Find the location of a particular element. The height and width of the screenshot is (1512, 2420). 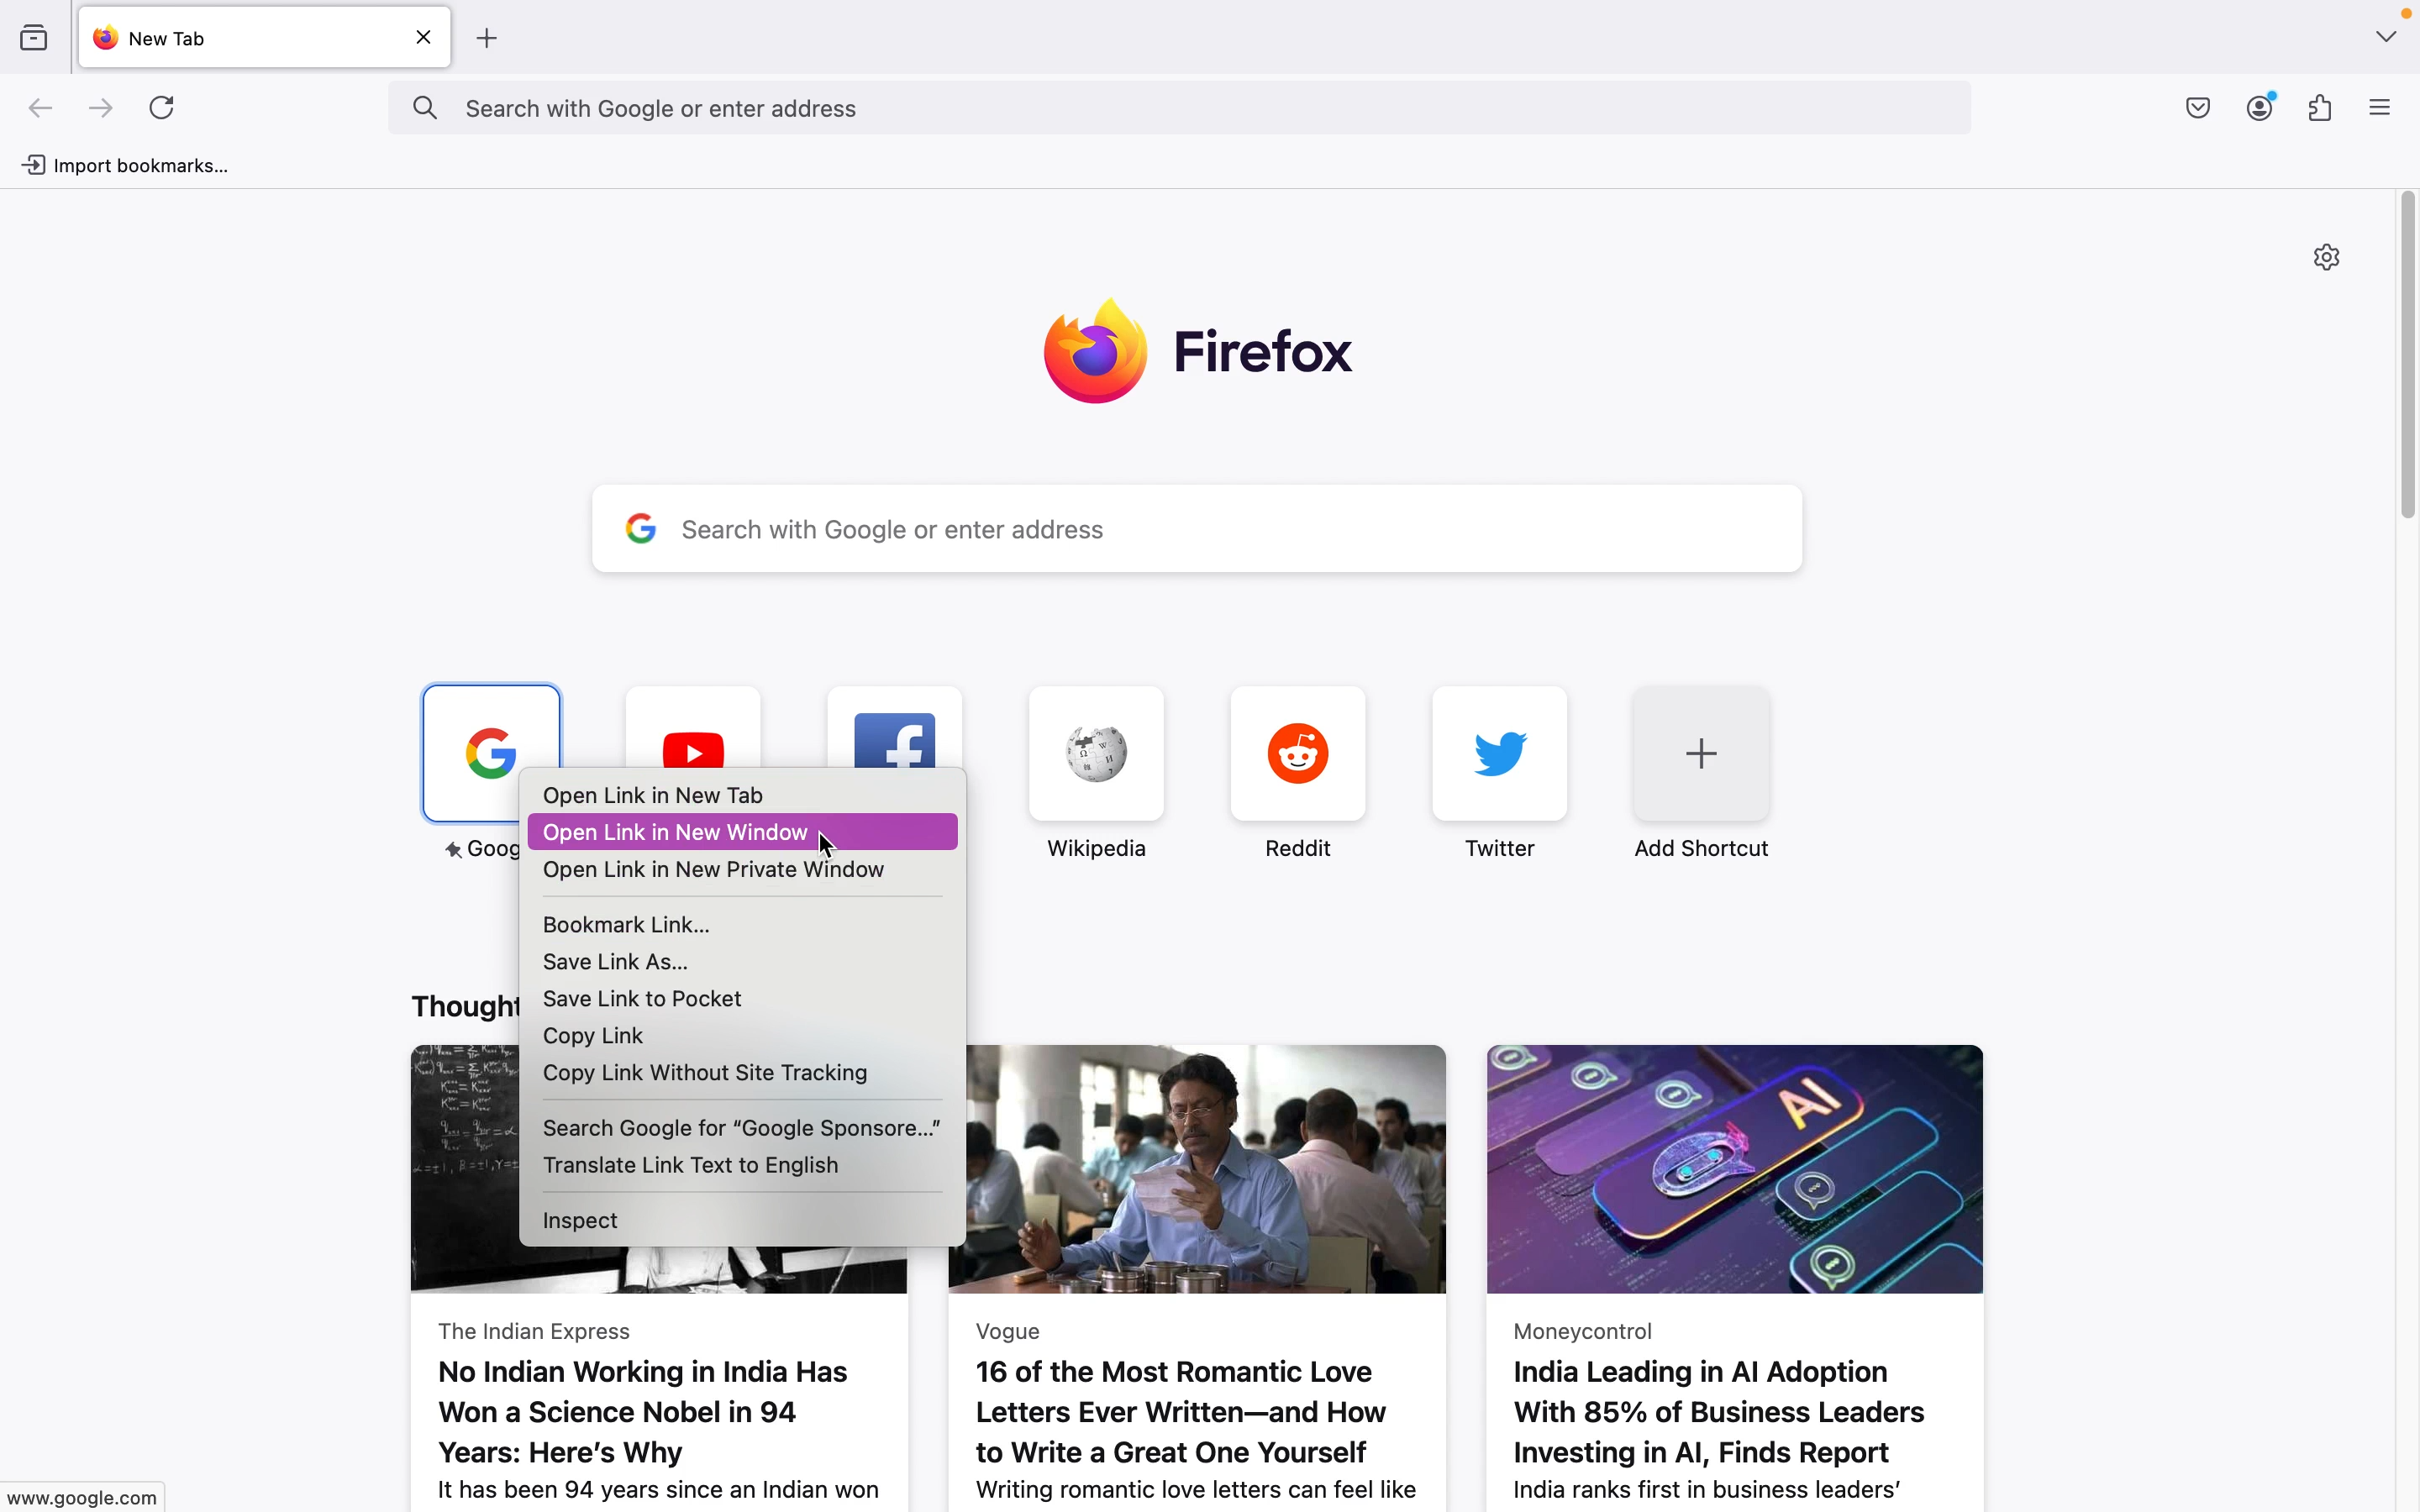

reddit is located at coordinates (1279, 774).